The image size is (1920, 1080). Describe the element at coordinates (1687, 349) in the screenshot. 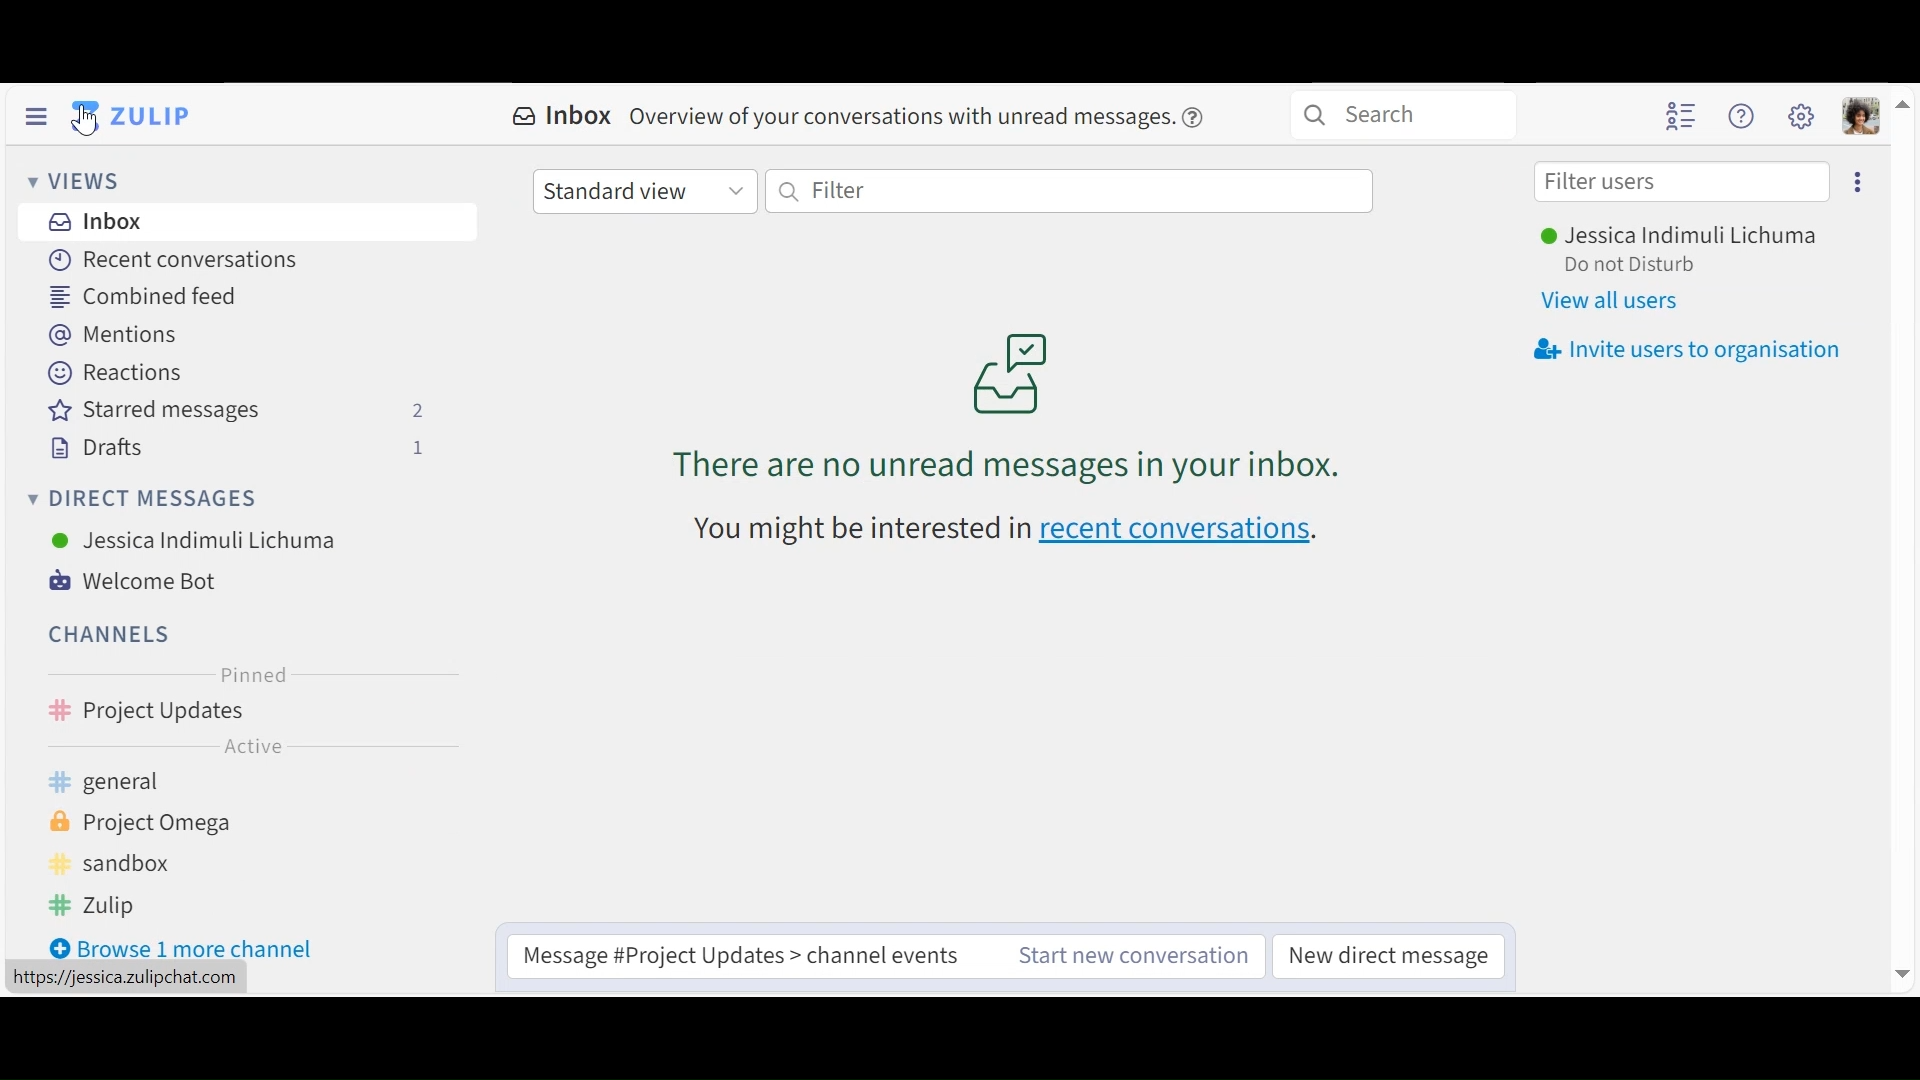

I see `Invite users to organisation` at that location.